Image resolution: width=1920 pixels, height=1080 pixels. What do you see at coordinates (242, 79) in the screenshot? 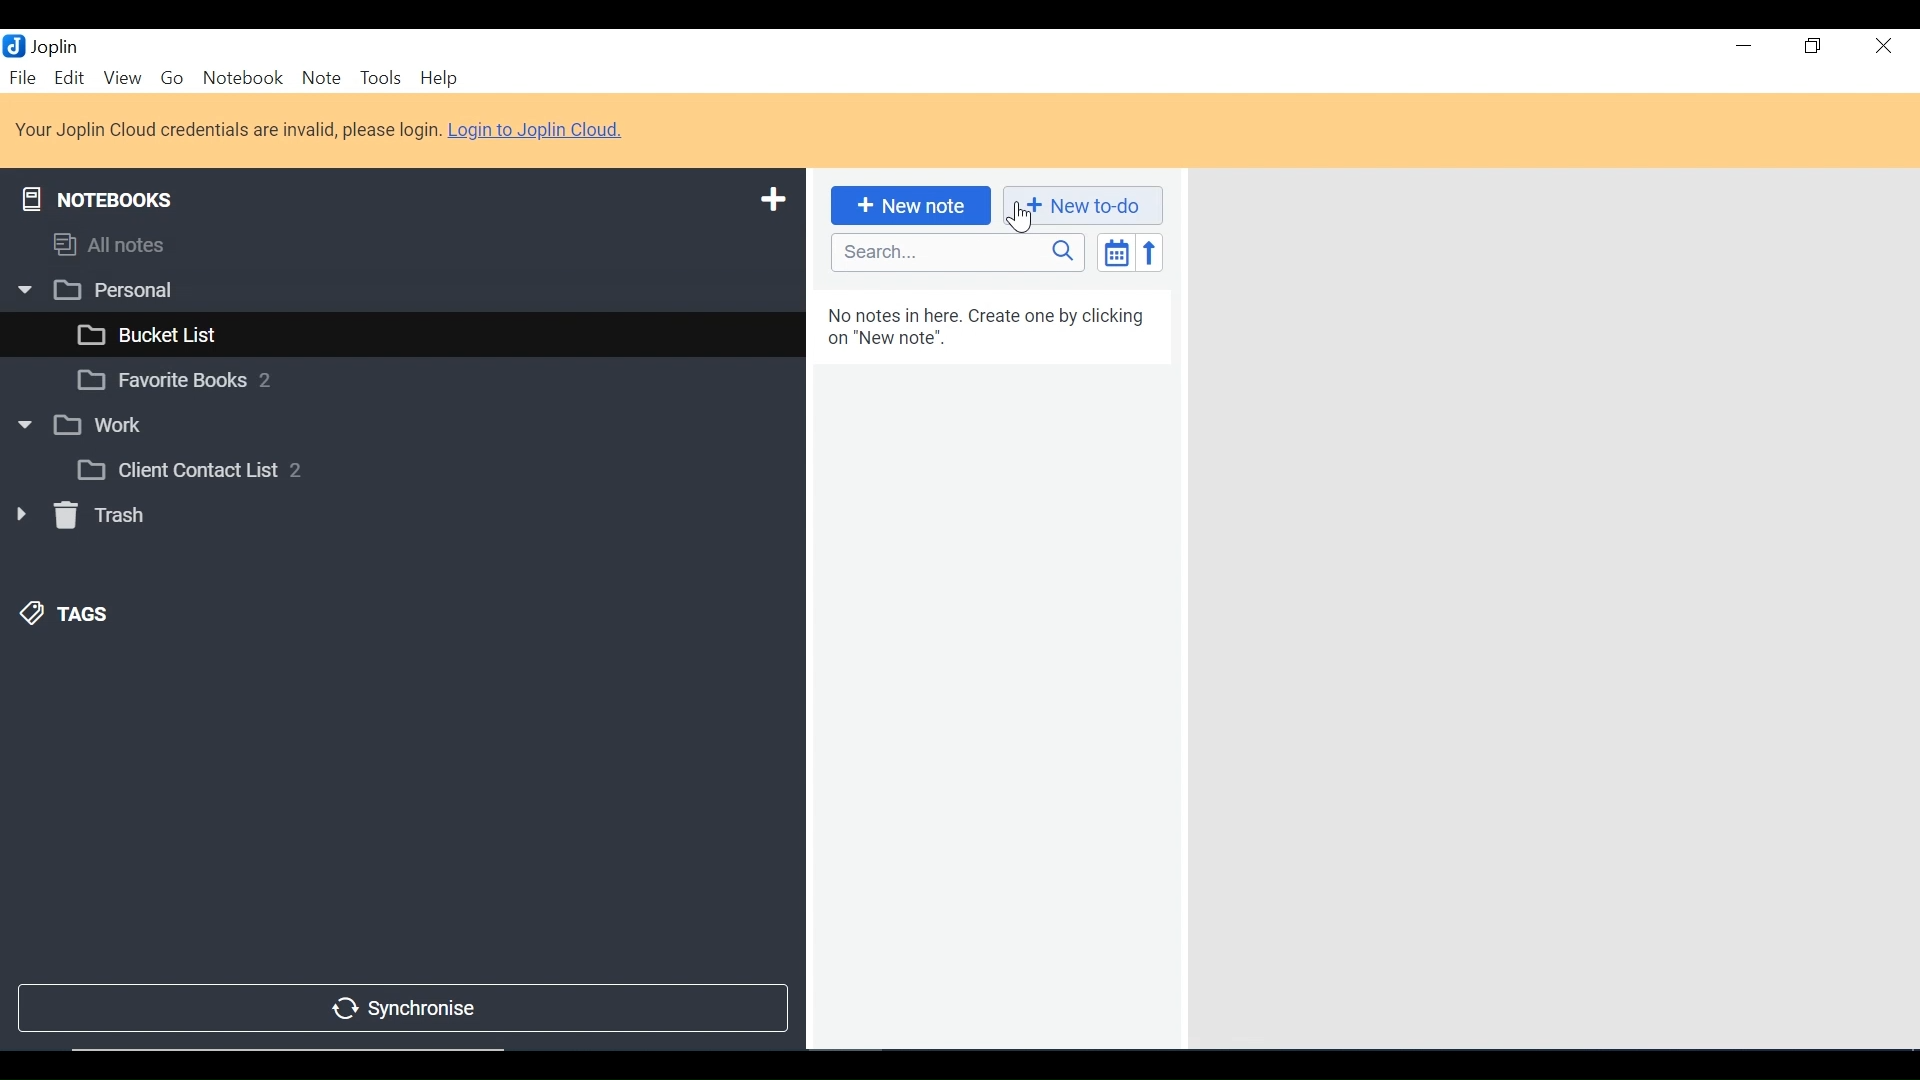
I see `Notebook` at bounding box center [242, 79].